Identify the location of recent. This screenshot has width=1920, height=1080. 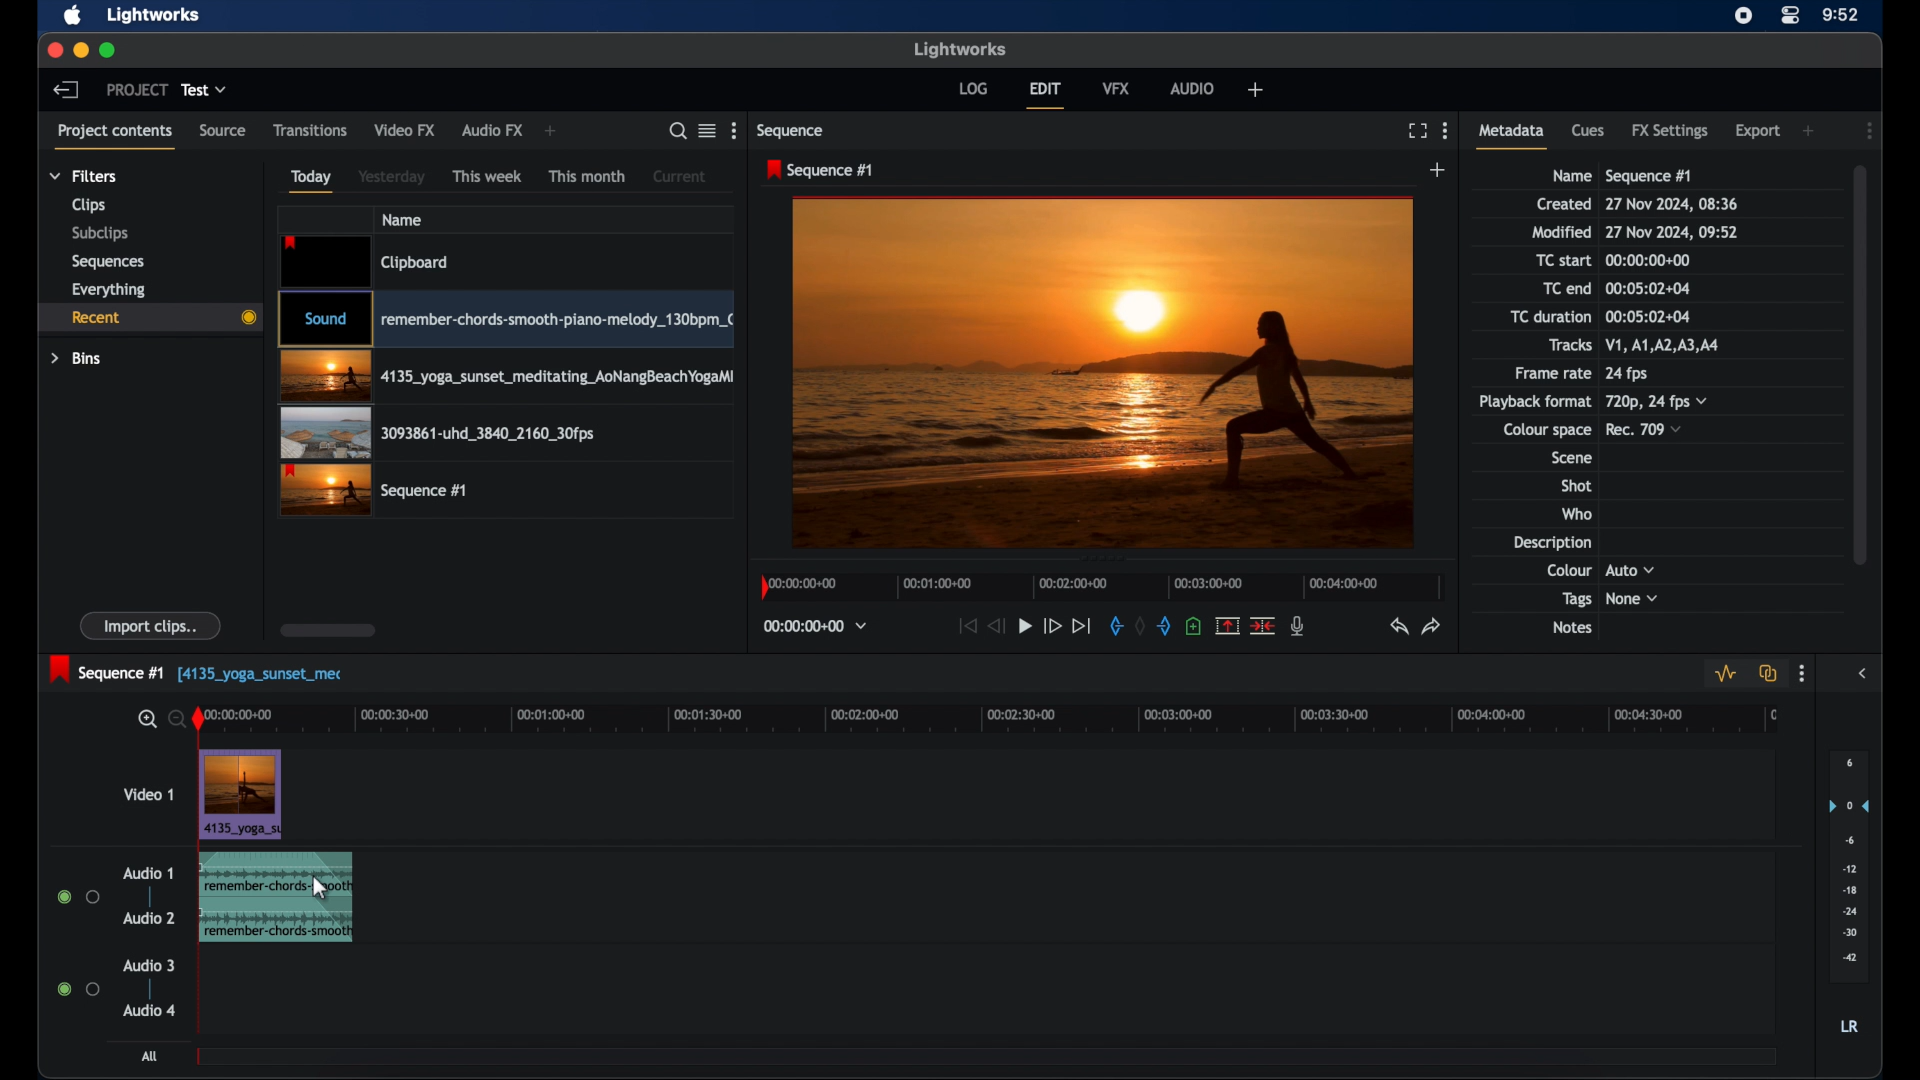
(149, 320).